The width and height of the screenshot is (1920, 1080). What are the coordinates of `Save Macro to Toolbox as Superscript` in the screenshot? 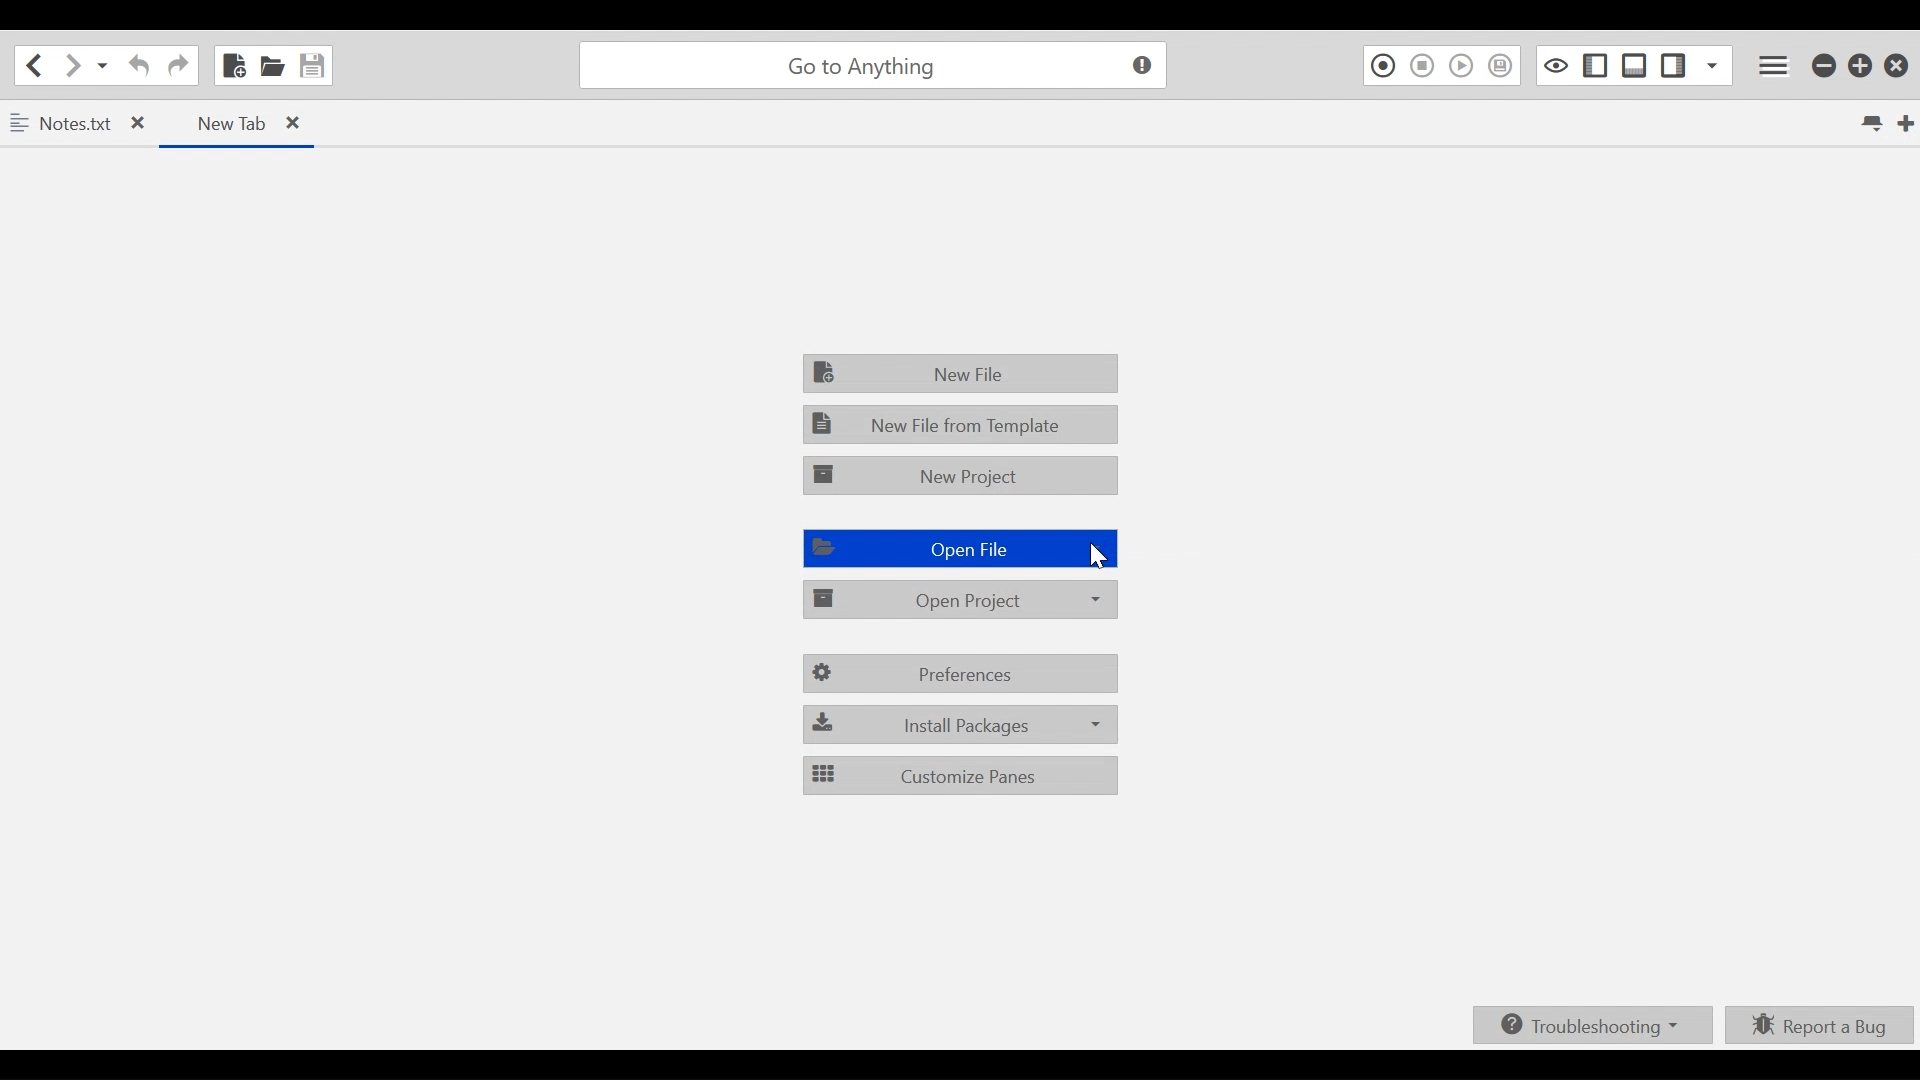 It's located at (1502, 66).